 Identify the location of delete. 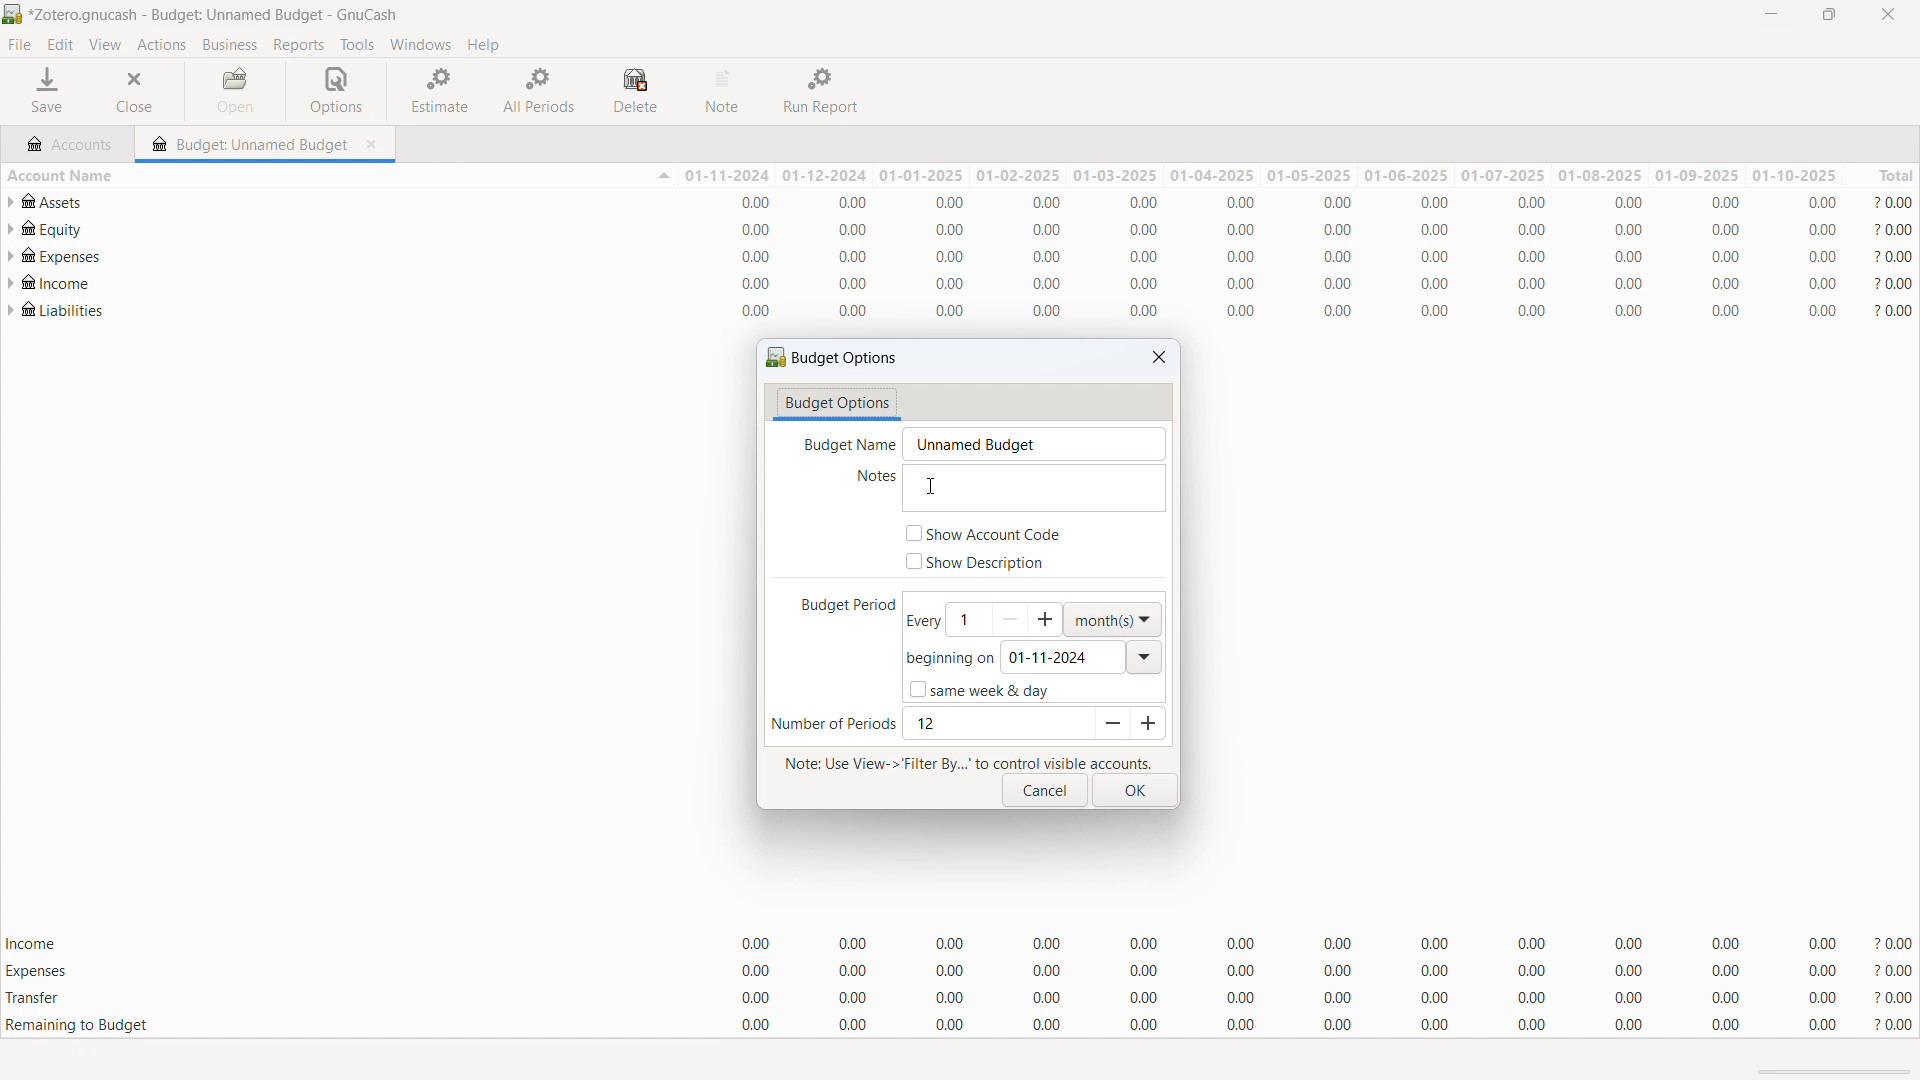
(639, 91).